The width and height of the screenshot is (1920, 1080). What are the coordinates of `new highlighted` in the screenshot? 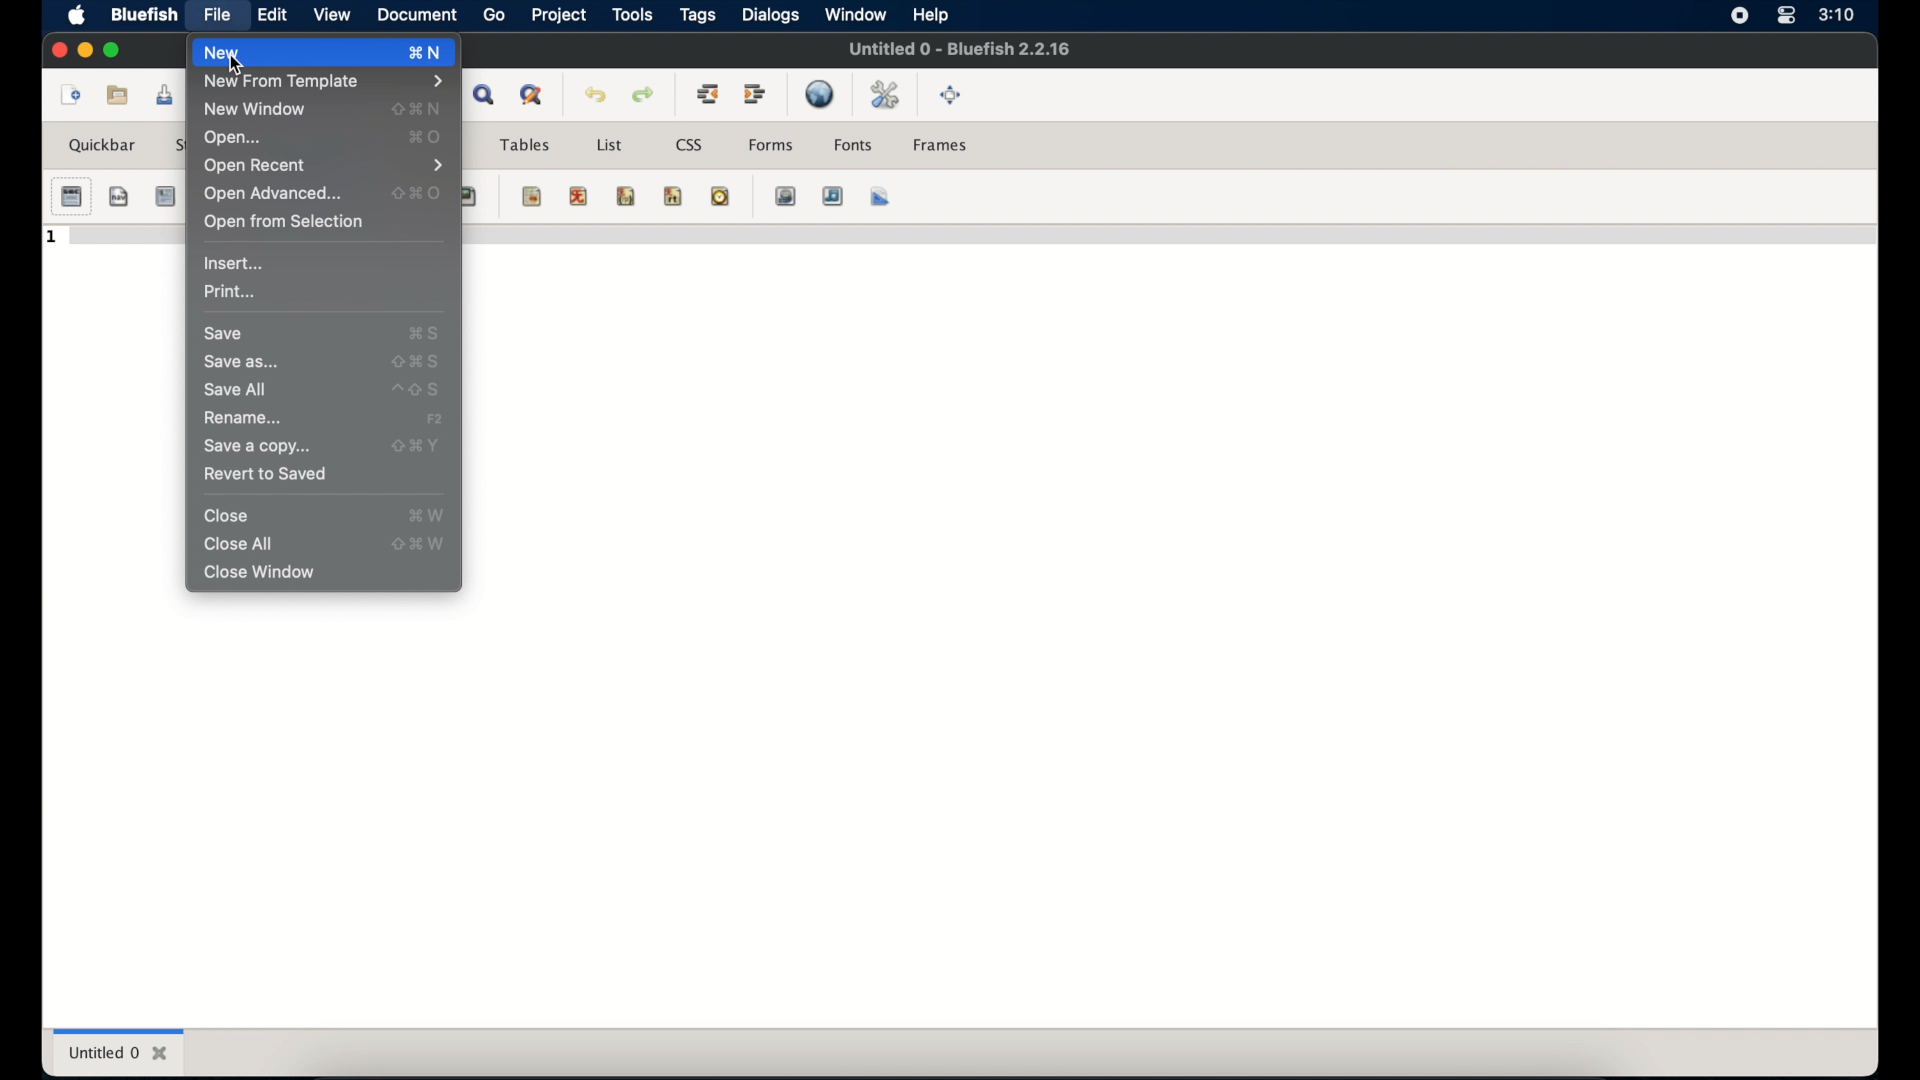 It's located at (295, 52).